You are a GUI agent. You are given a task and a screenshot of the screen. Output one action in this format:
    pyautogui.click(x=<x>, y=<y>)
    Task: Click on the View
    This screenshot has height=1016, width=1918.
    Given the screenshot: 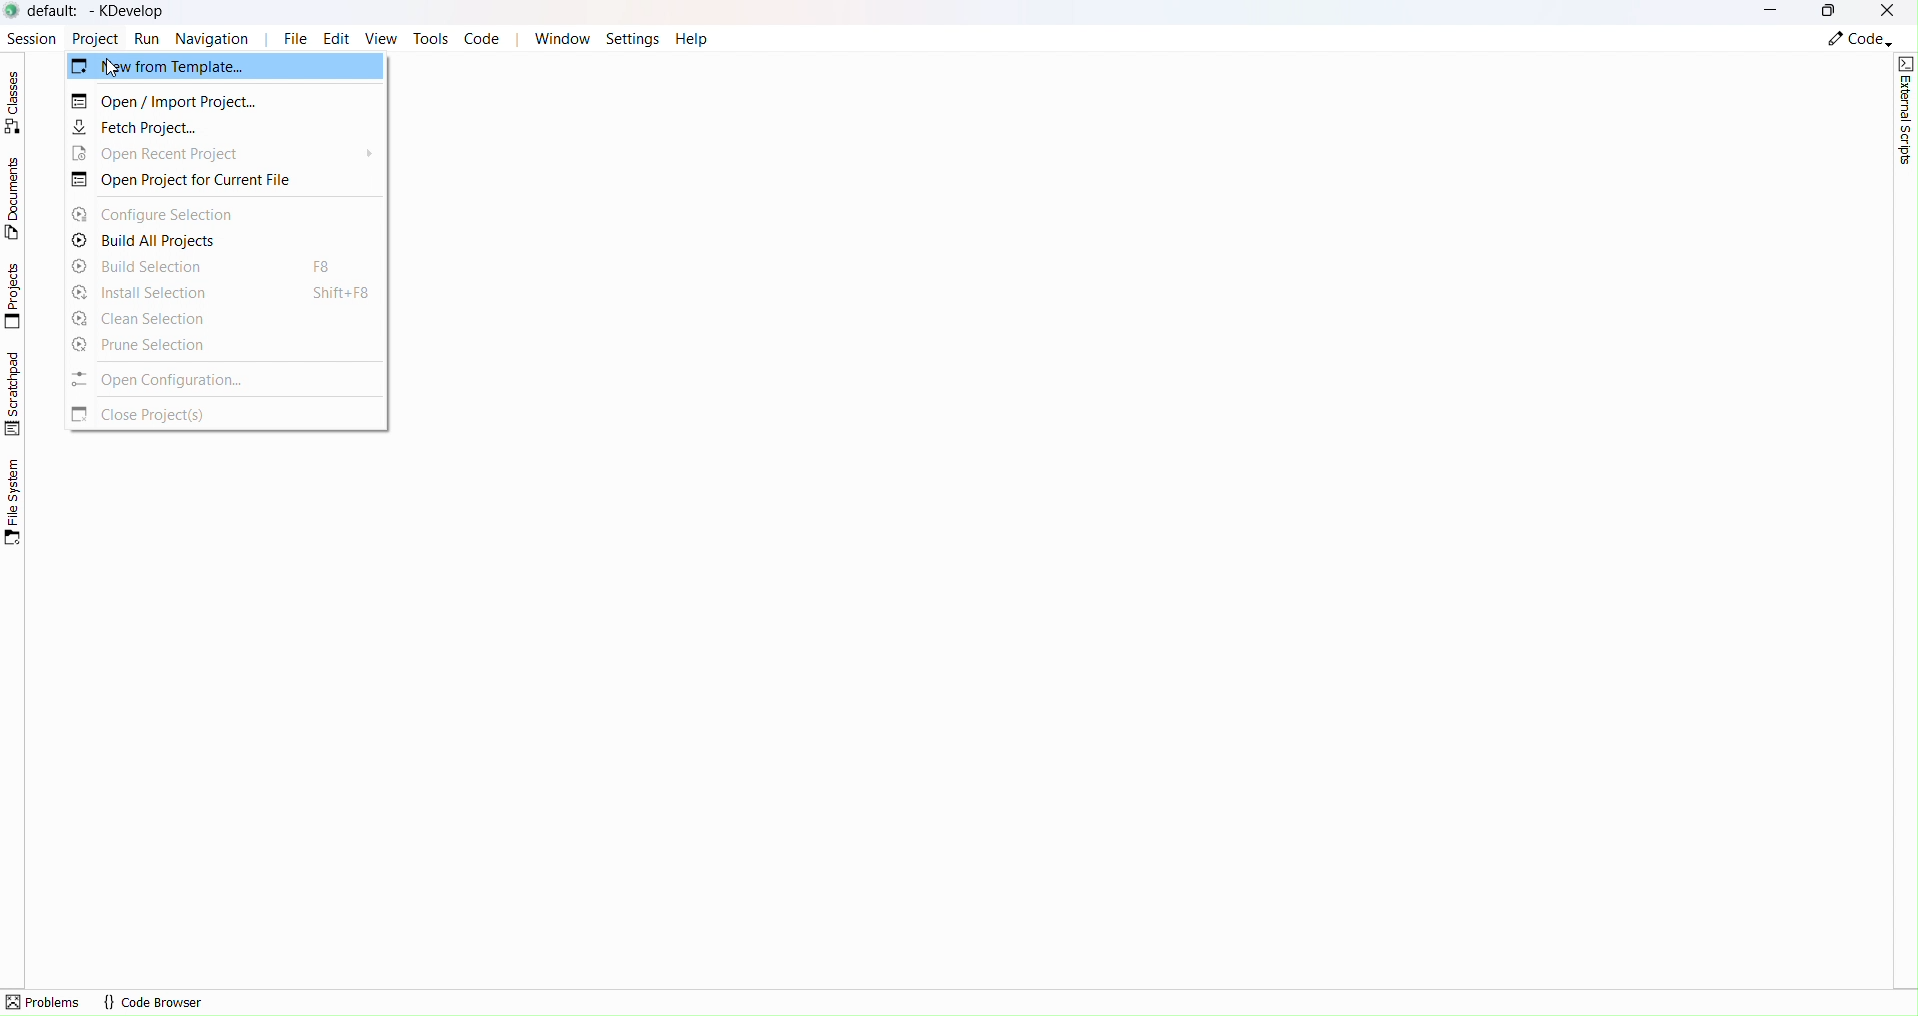 What is the action you would take?
    pyautogui.click(x=385, y=41)
    